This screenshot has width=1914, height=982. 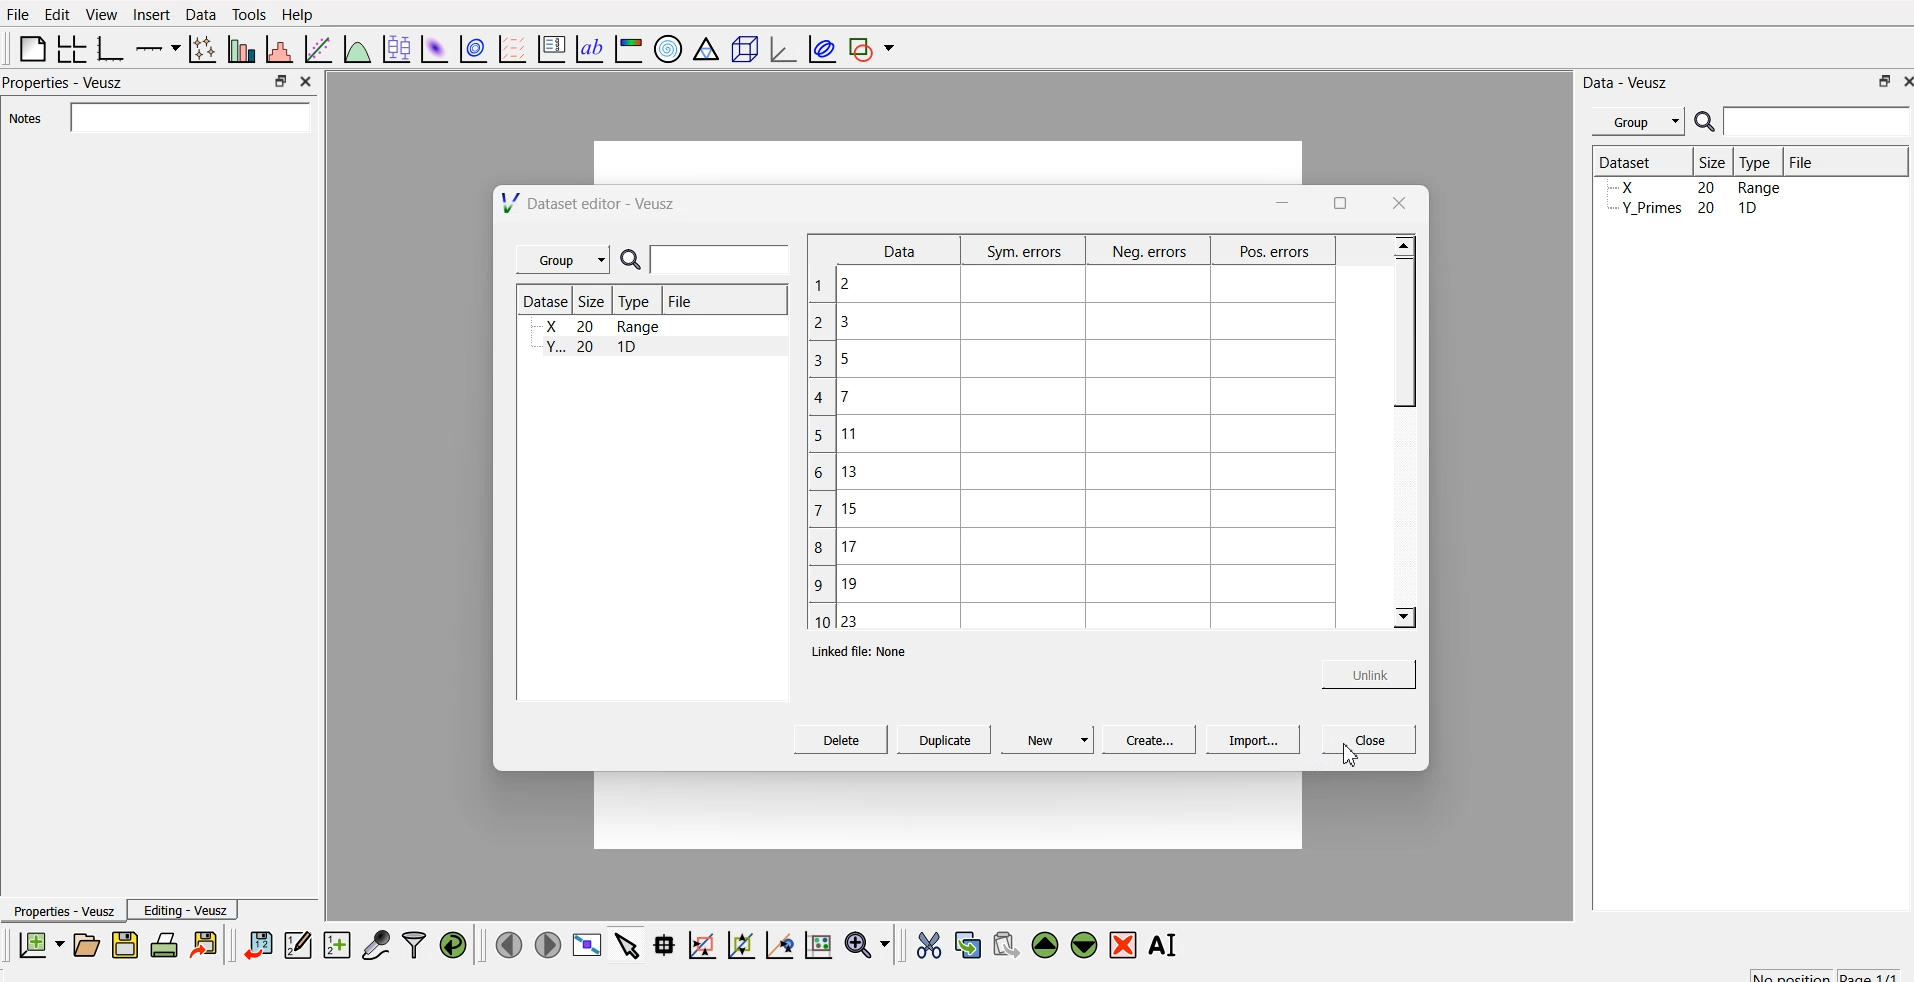 I want to click on editor, so click(x=299, y=944).